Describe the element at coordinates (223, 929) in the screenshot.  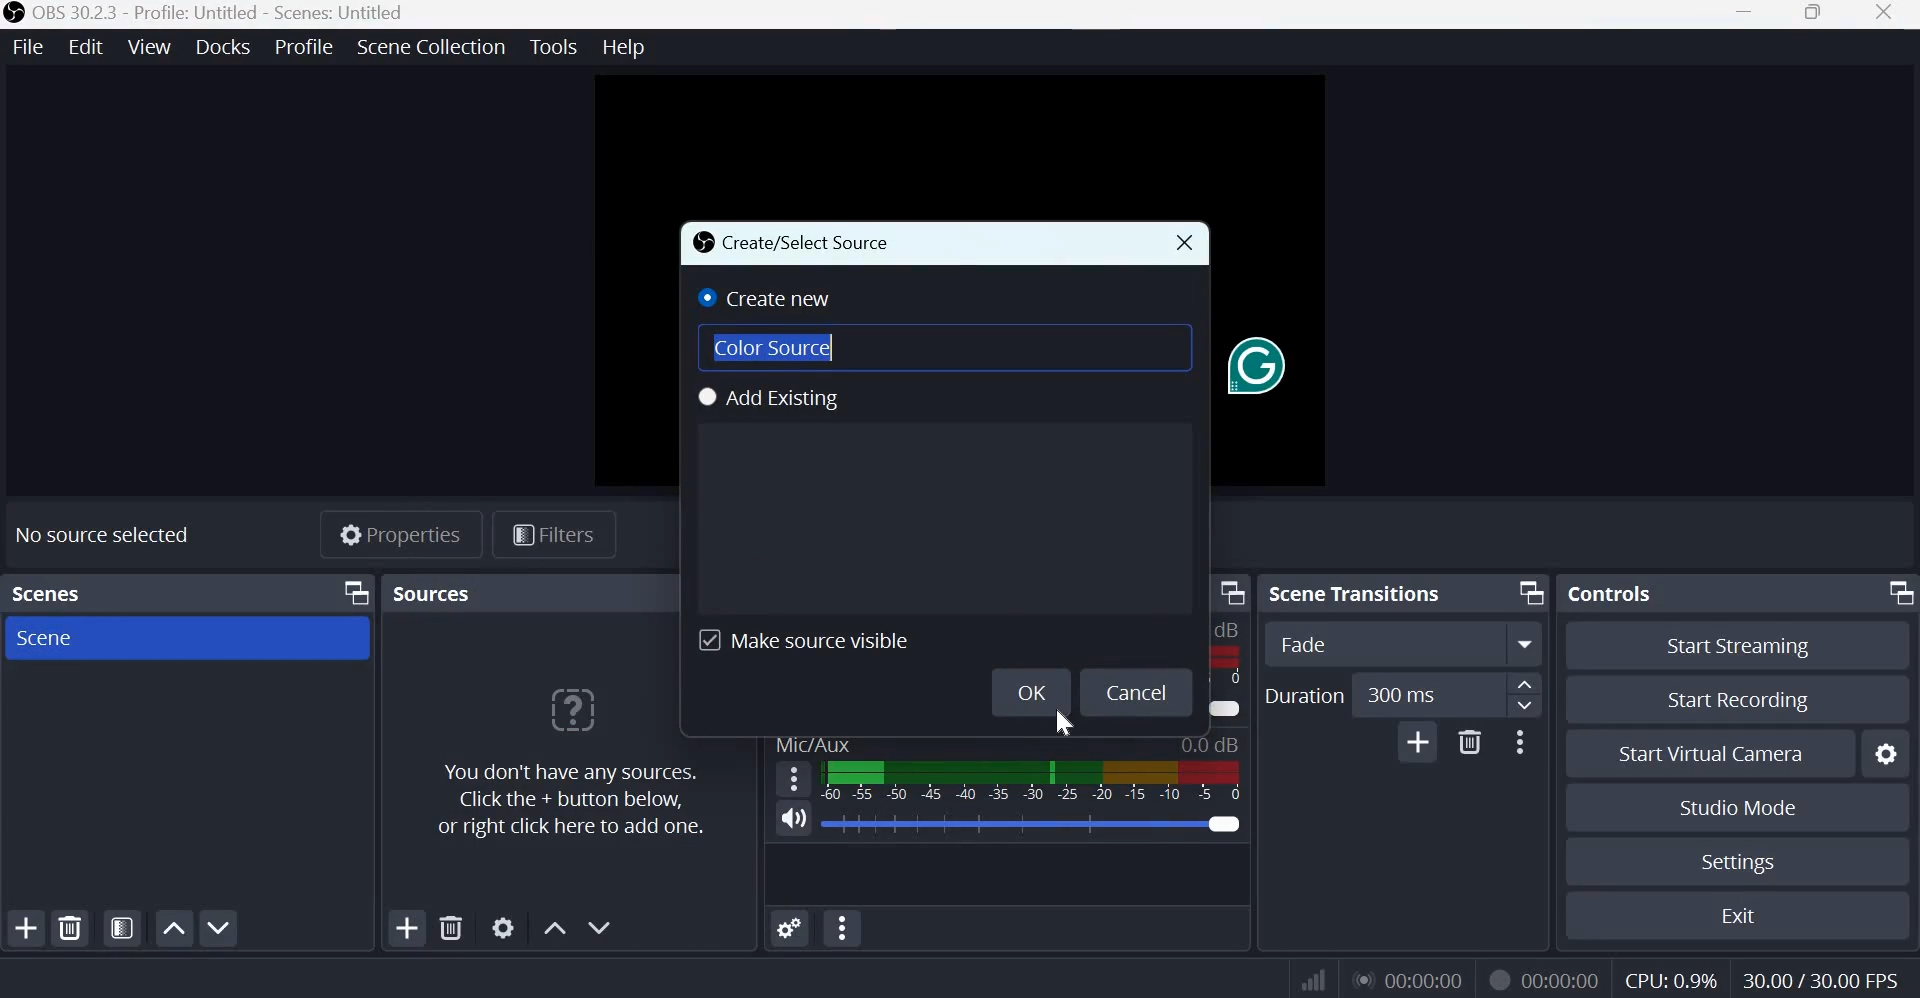
I see `Move scene down` at that location.